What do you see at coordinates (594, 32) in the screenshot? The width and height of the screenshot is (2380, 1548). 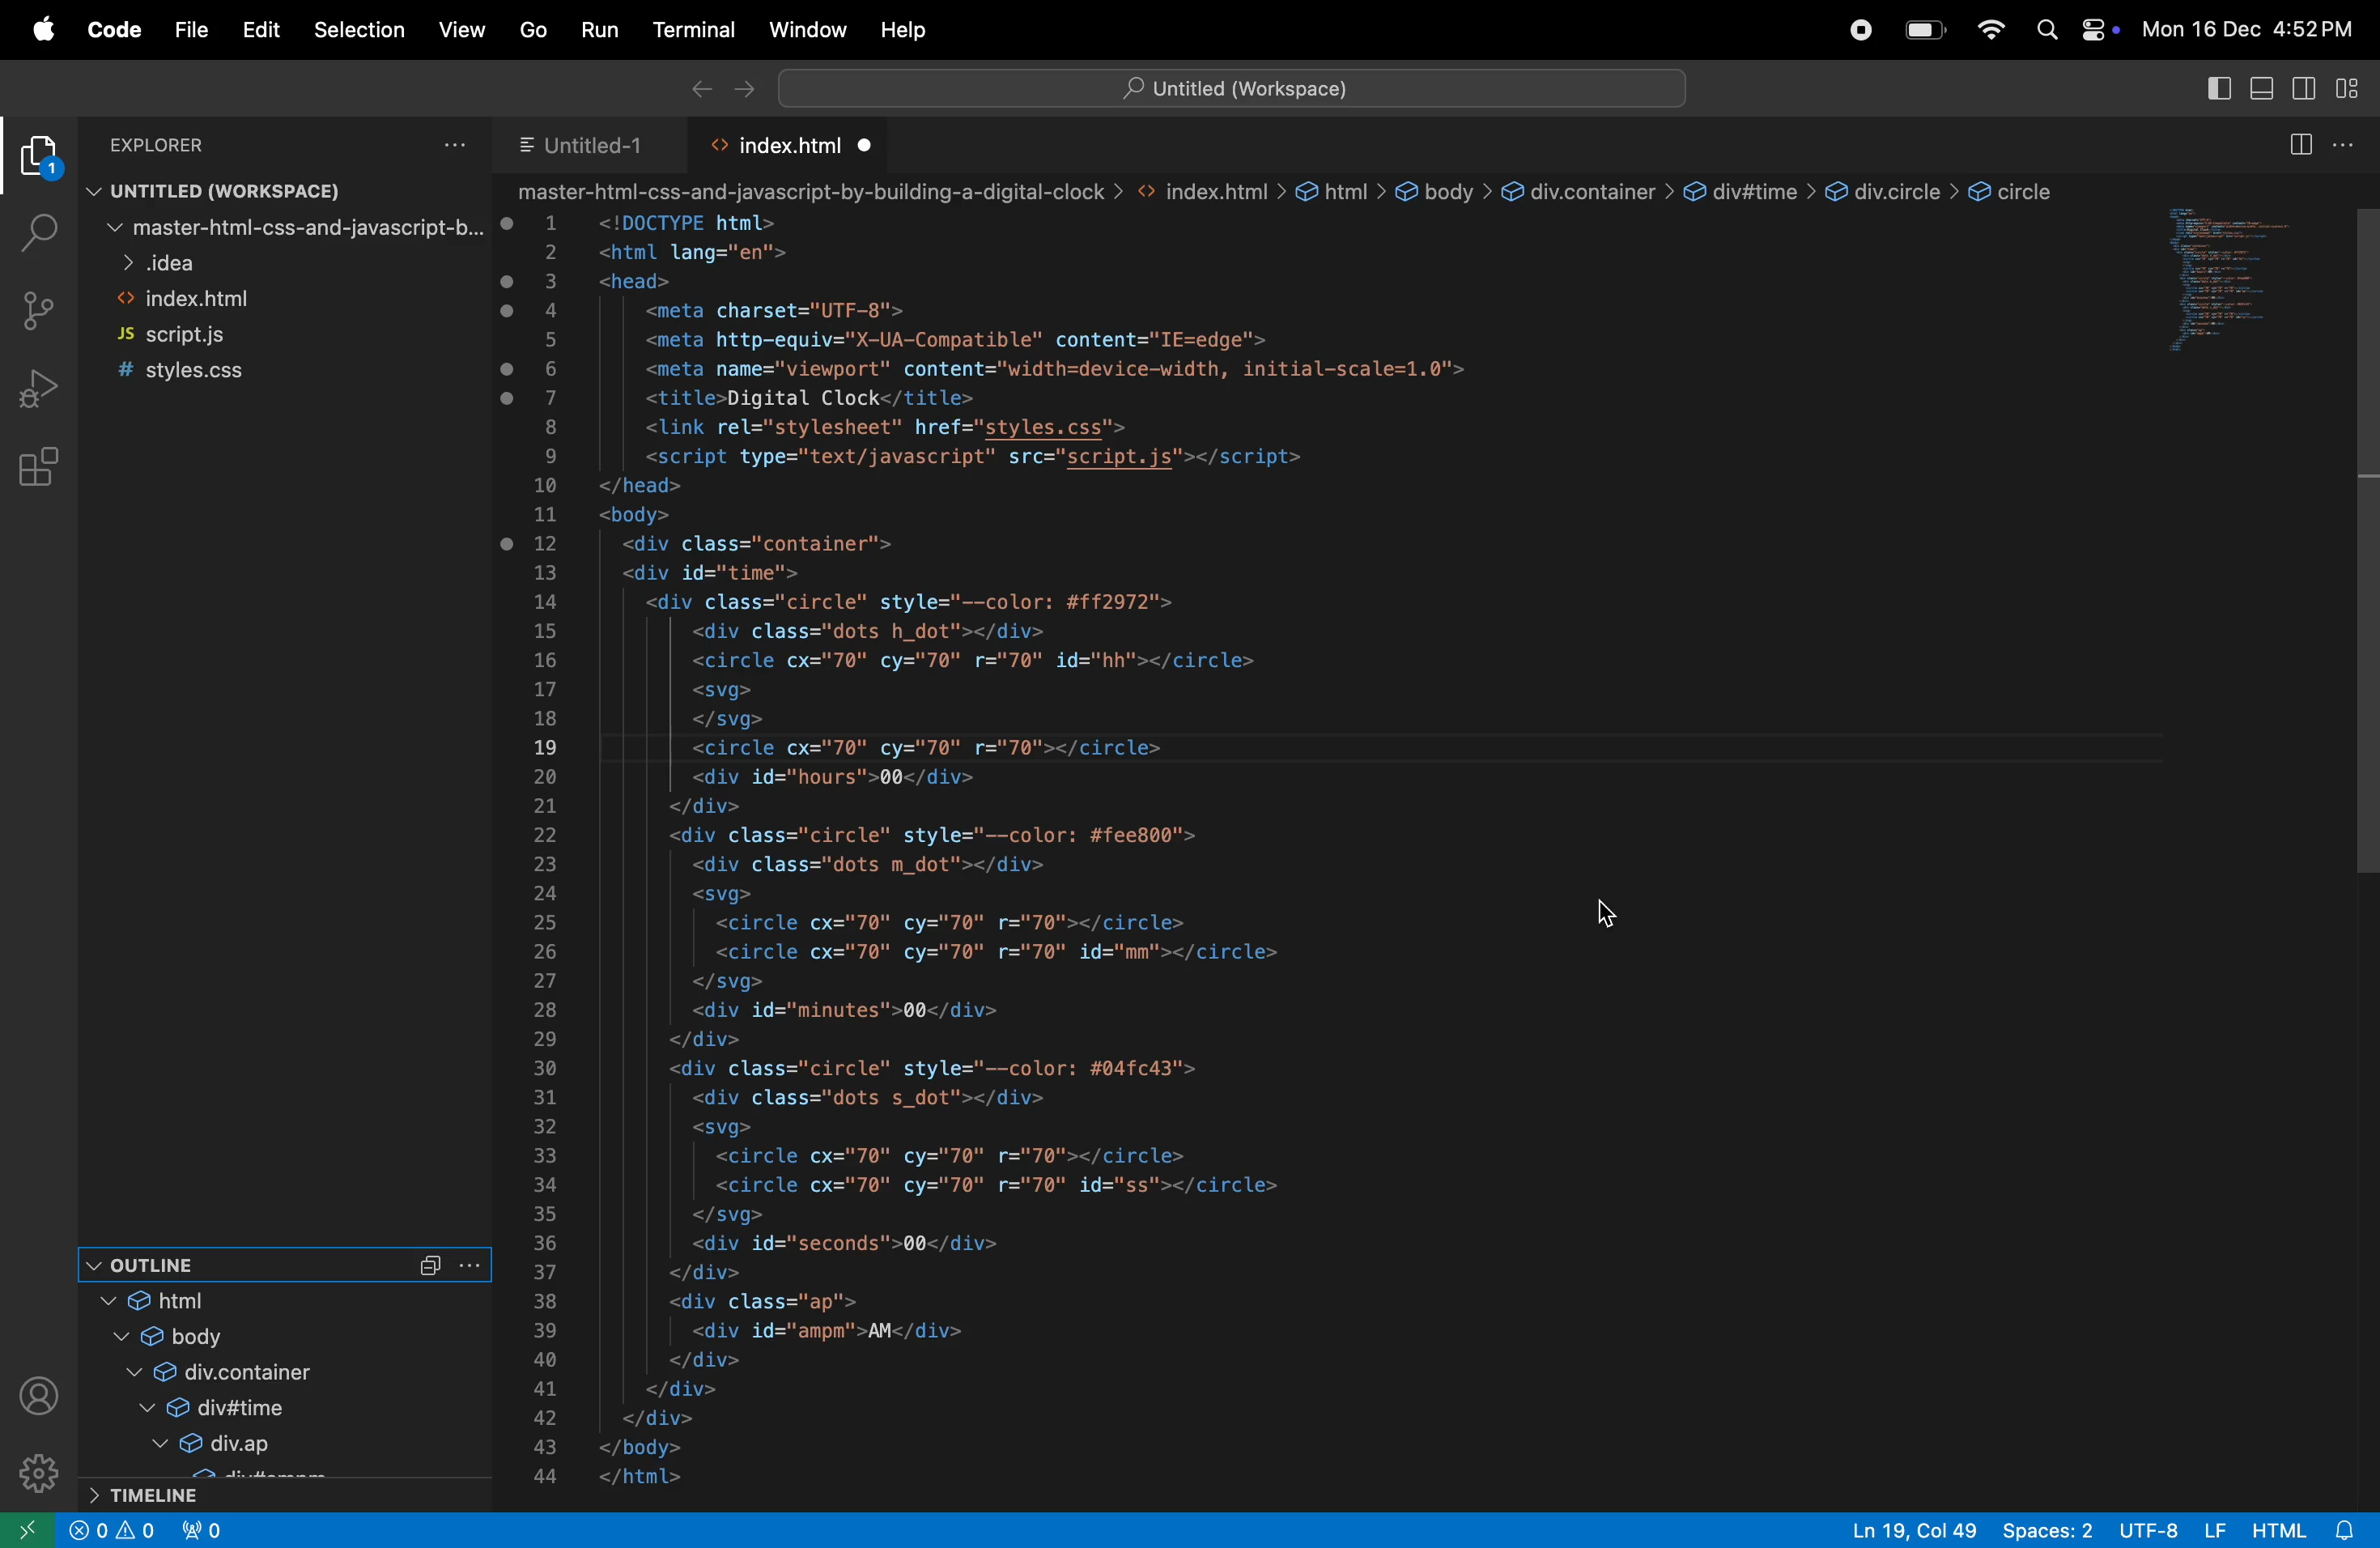 I see `run` at bounding box center [594, 32].